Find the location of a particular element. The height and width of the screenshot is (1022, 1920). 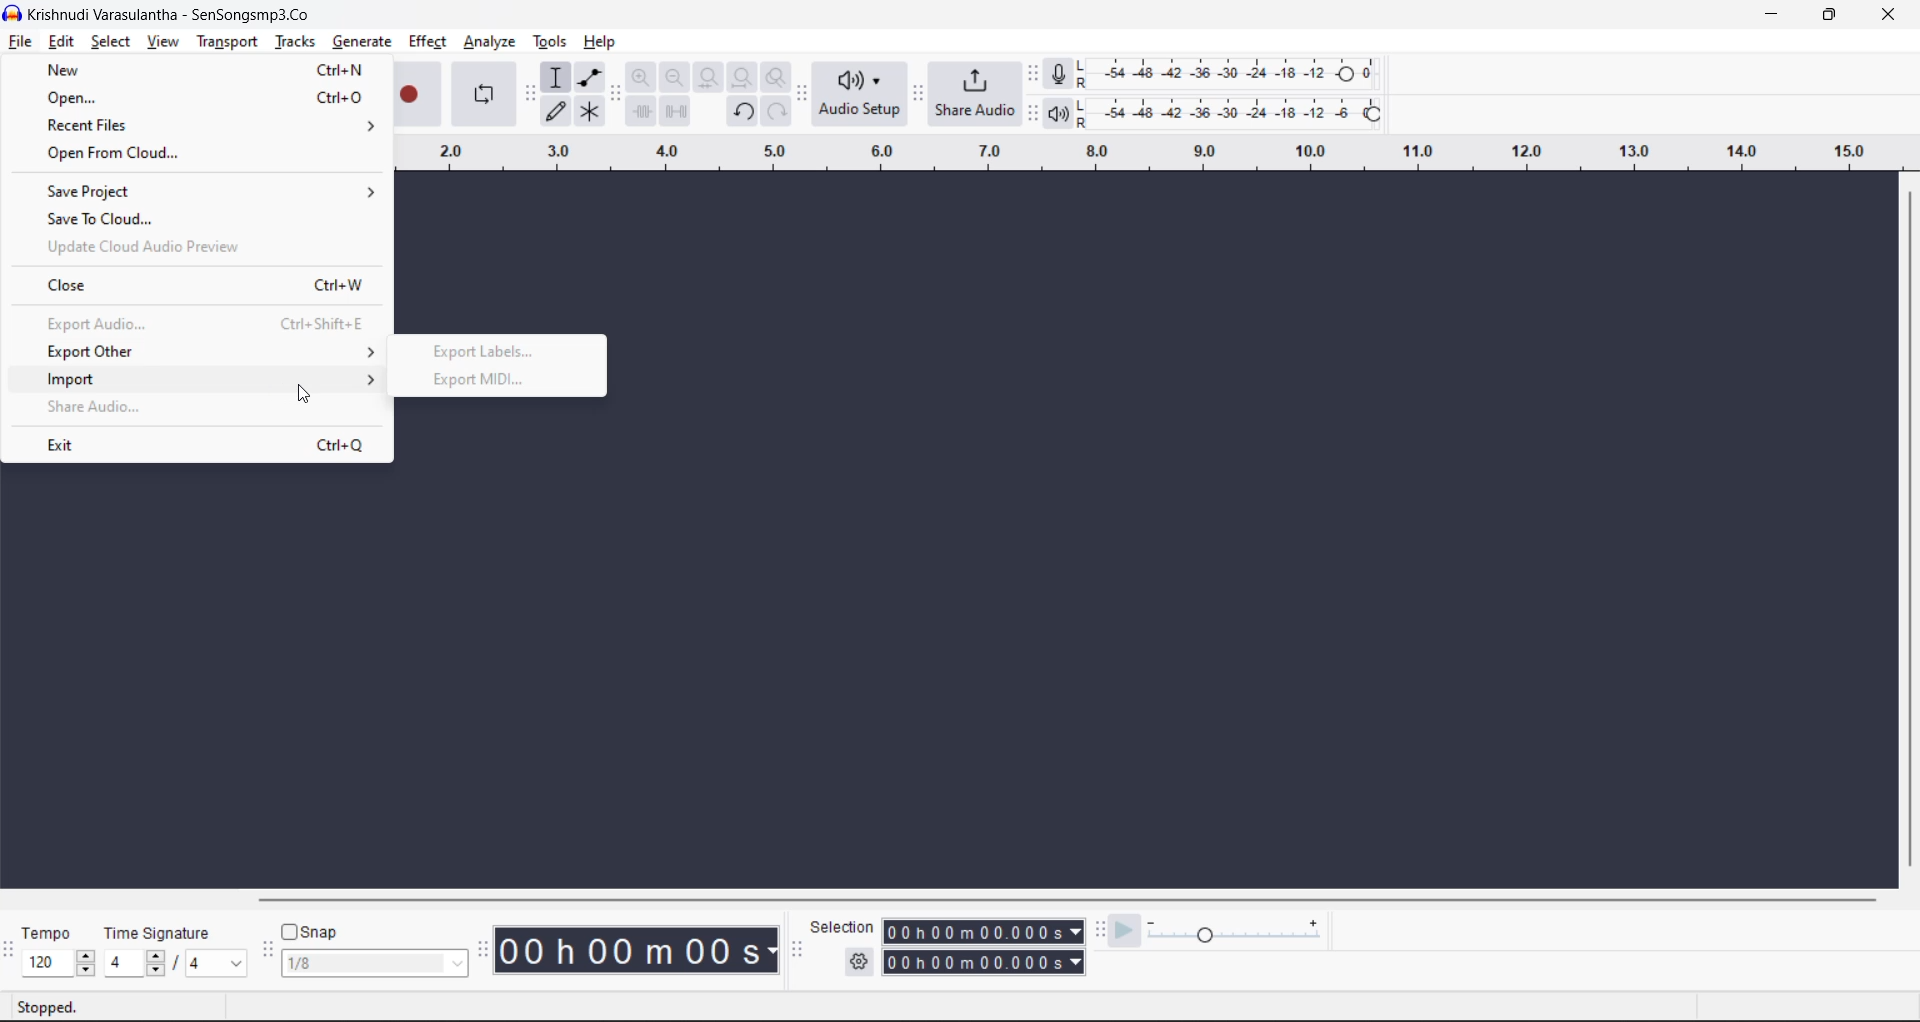

export audio is located at coordinates (210, 324).